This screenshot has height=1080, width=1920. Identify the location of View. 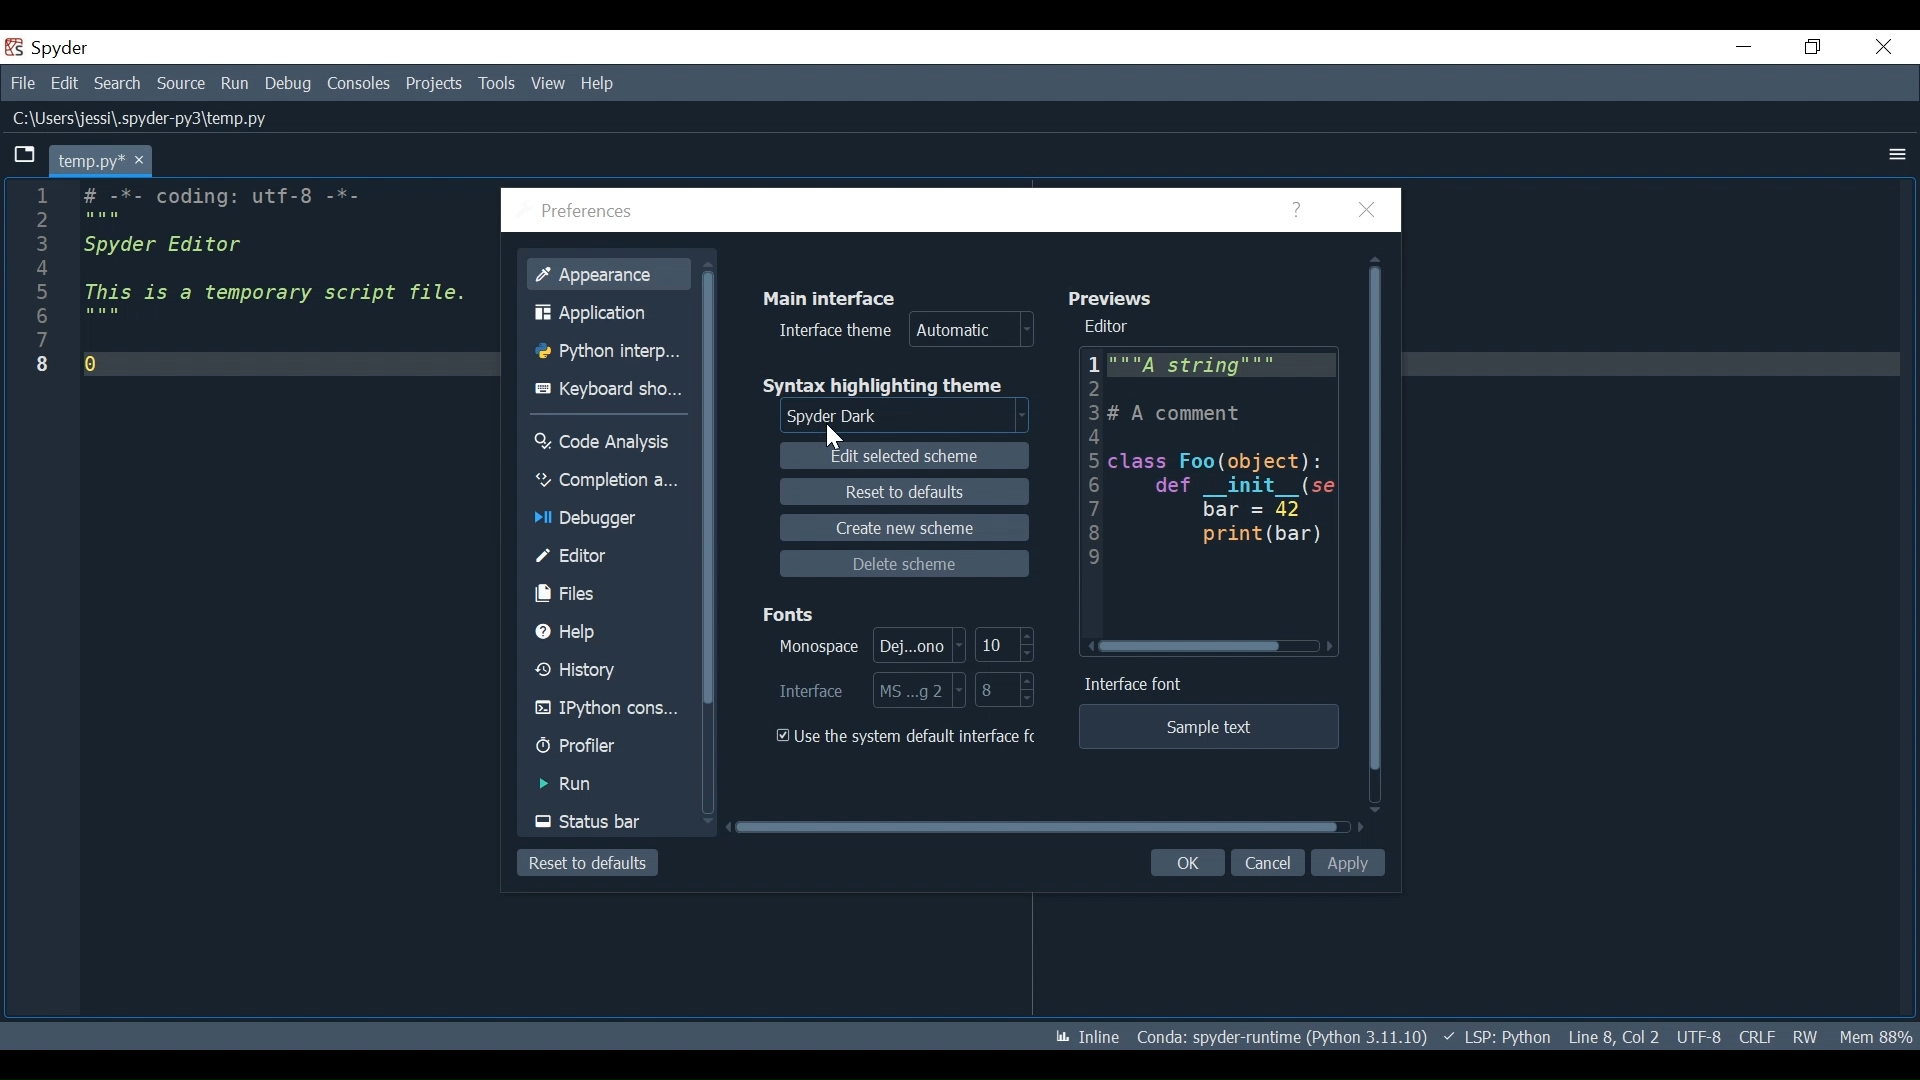
(550, 85).